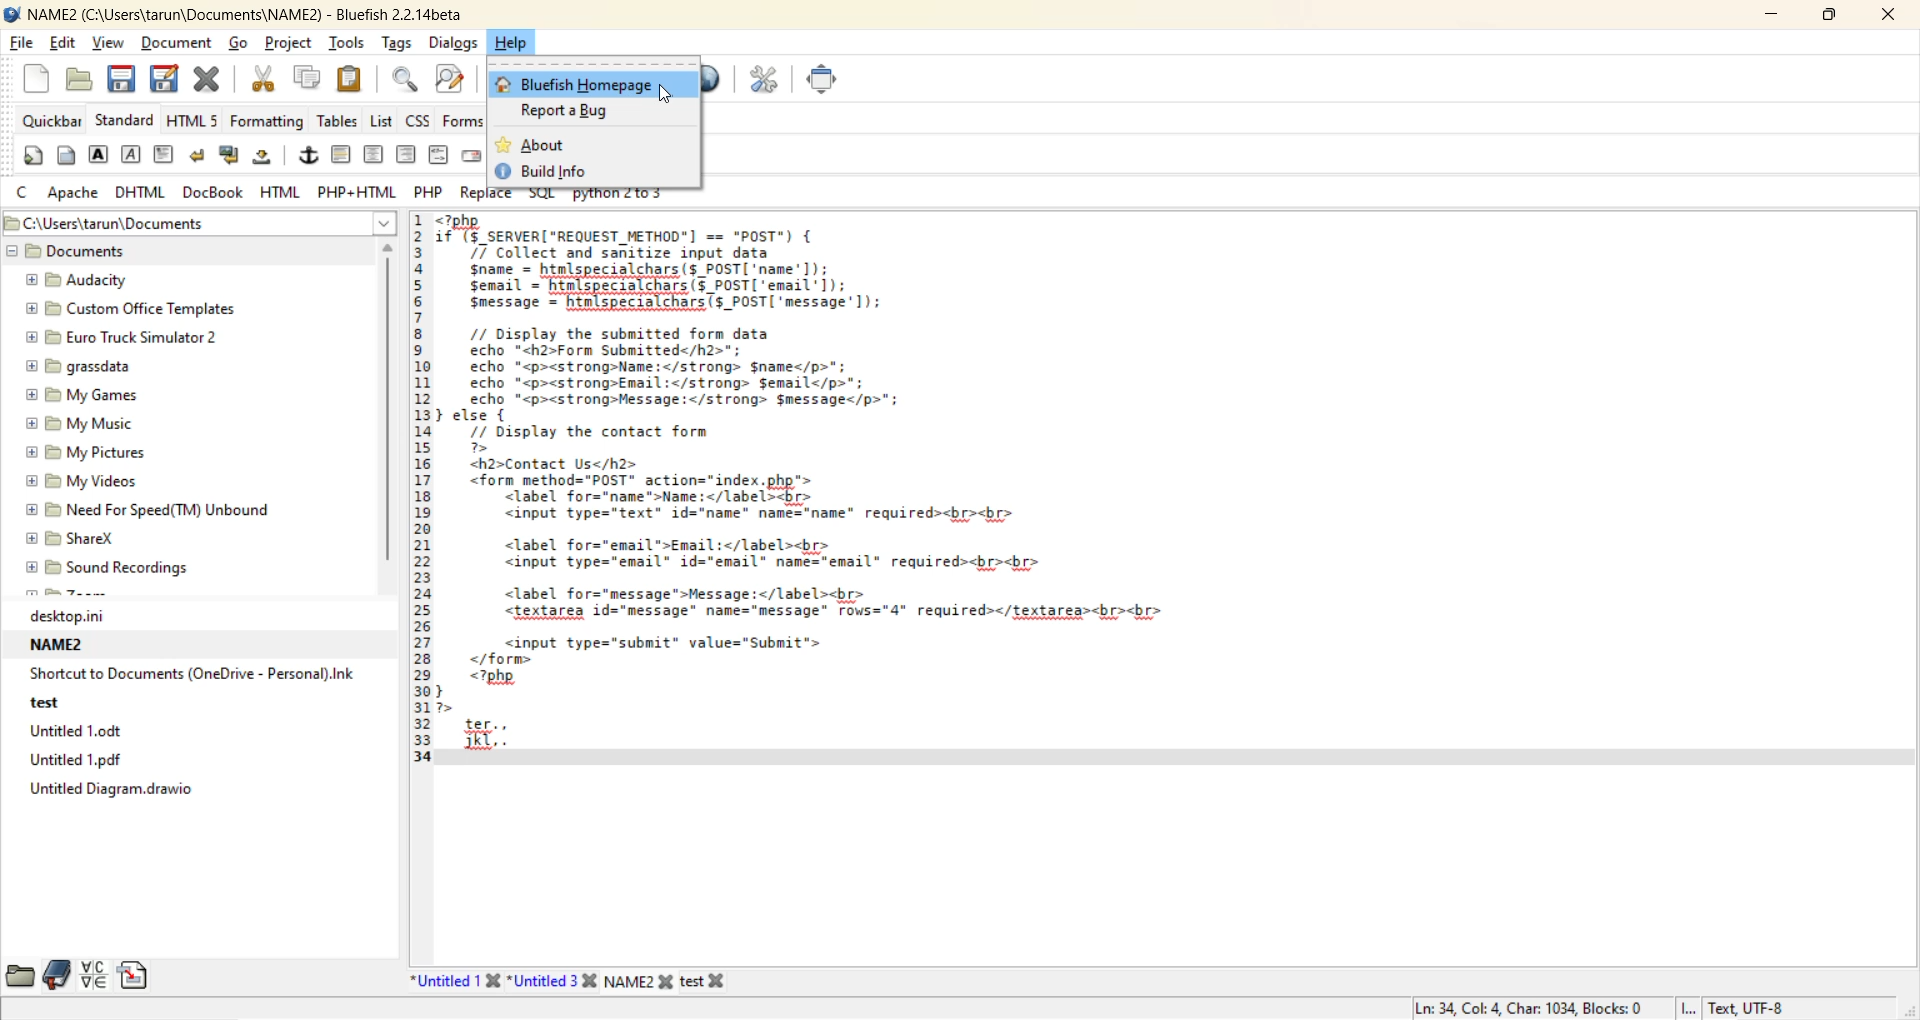  Describe the element at coordinates (805, 494) in the screenshot. I see `code editor` at that location.